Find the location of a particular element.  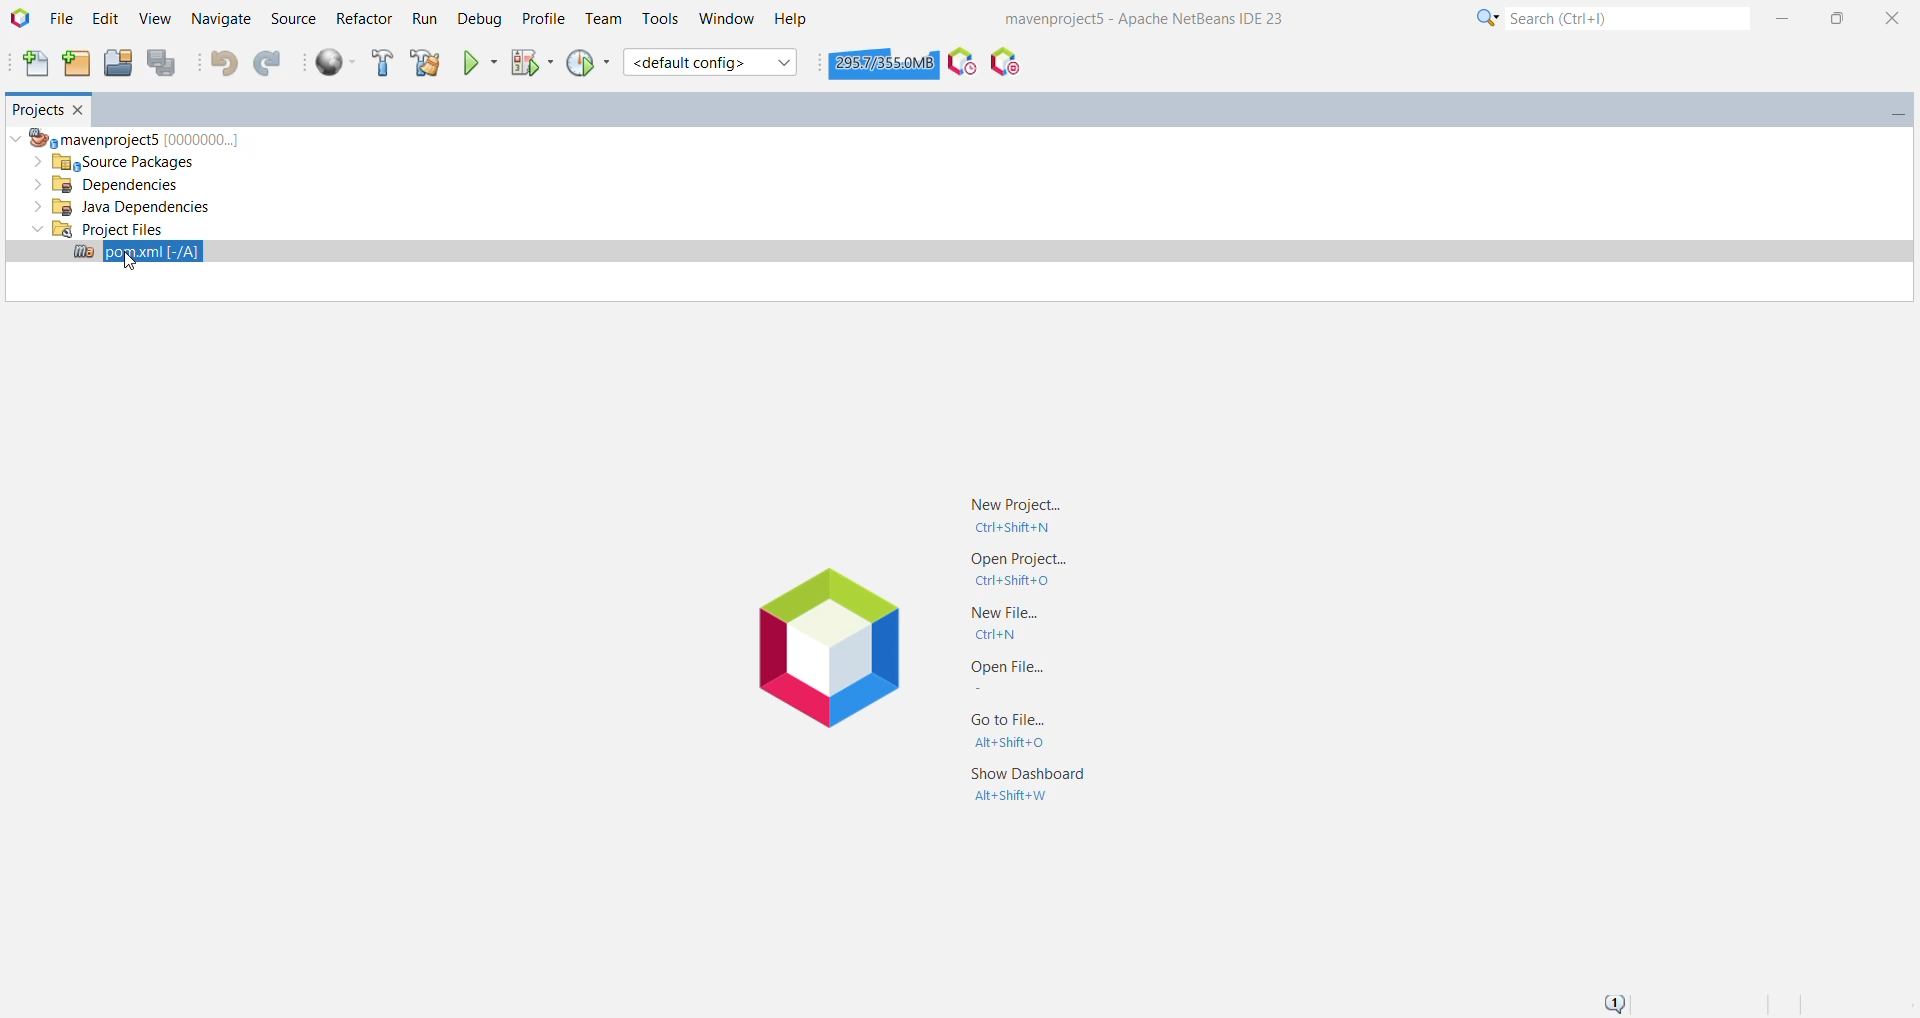

Show Dashboard is located at coordinates (1026, 787).